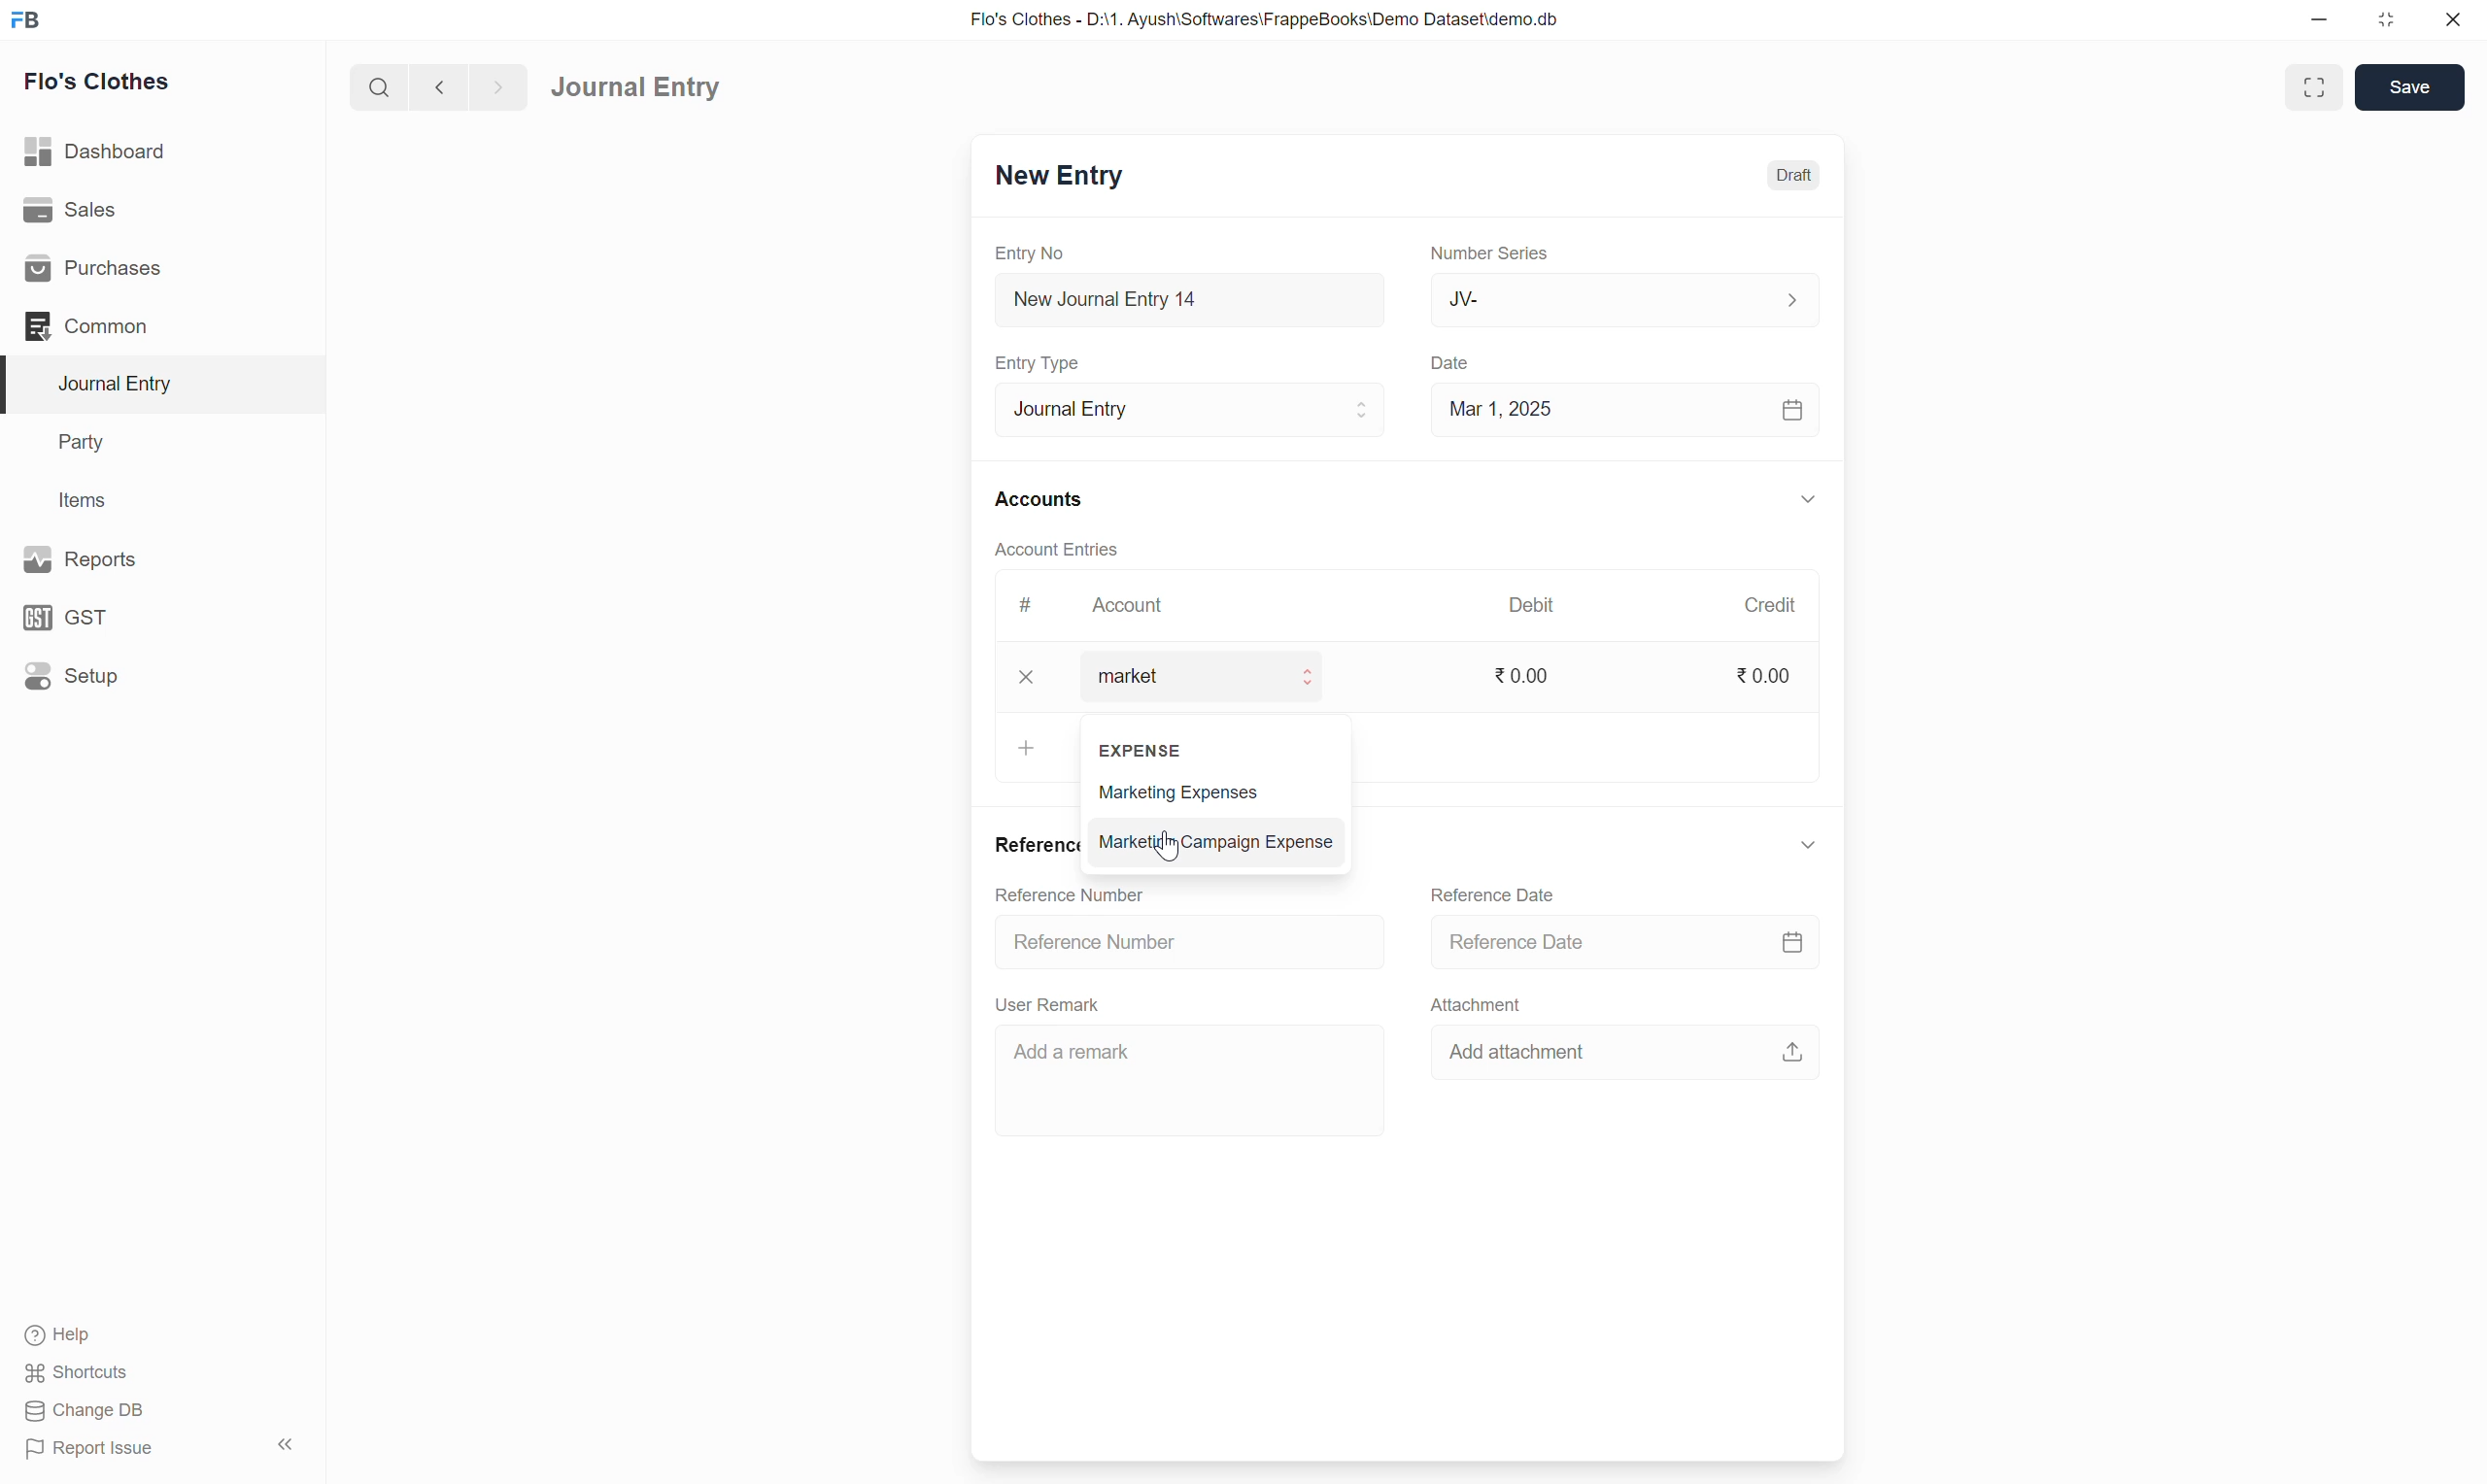  I want to click on GST, so click(69, 618).